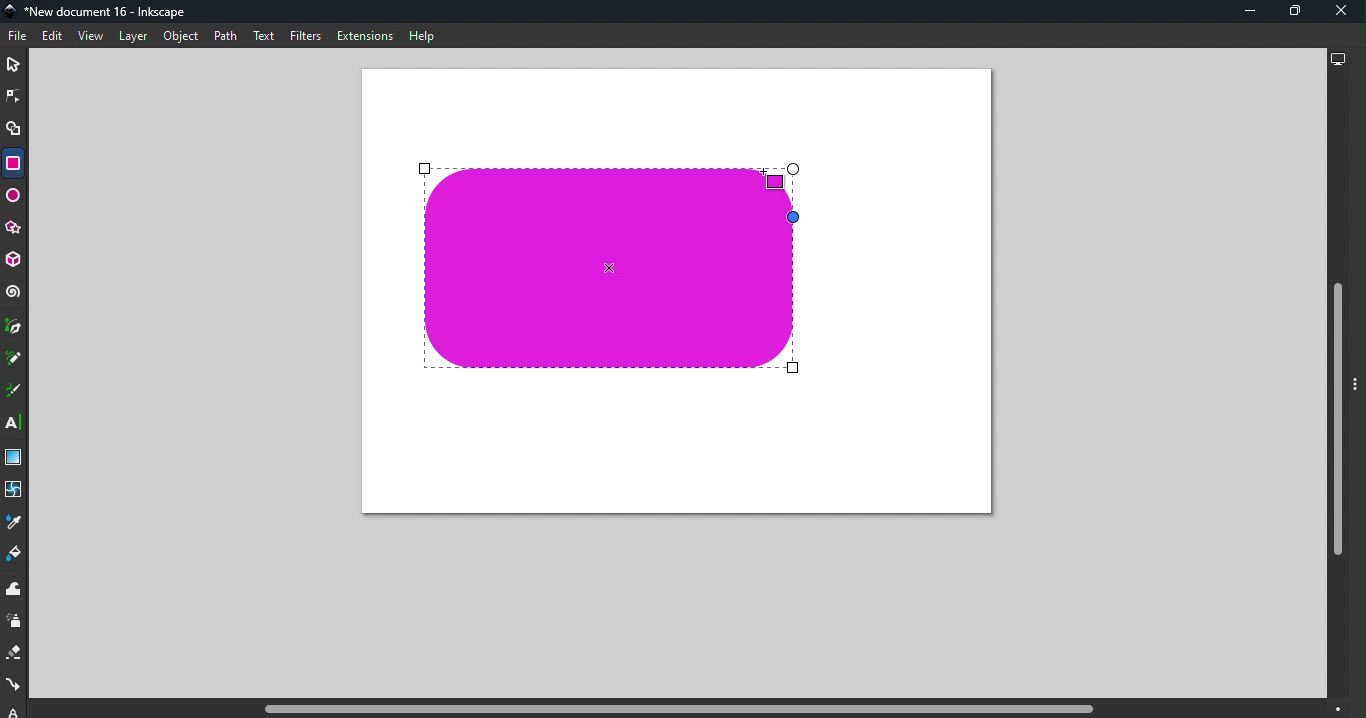 This screenshot has height=718, width=1366. I want to click on Help, so click(422, 36).